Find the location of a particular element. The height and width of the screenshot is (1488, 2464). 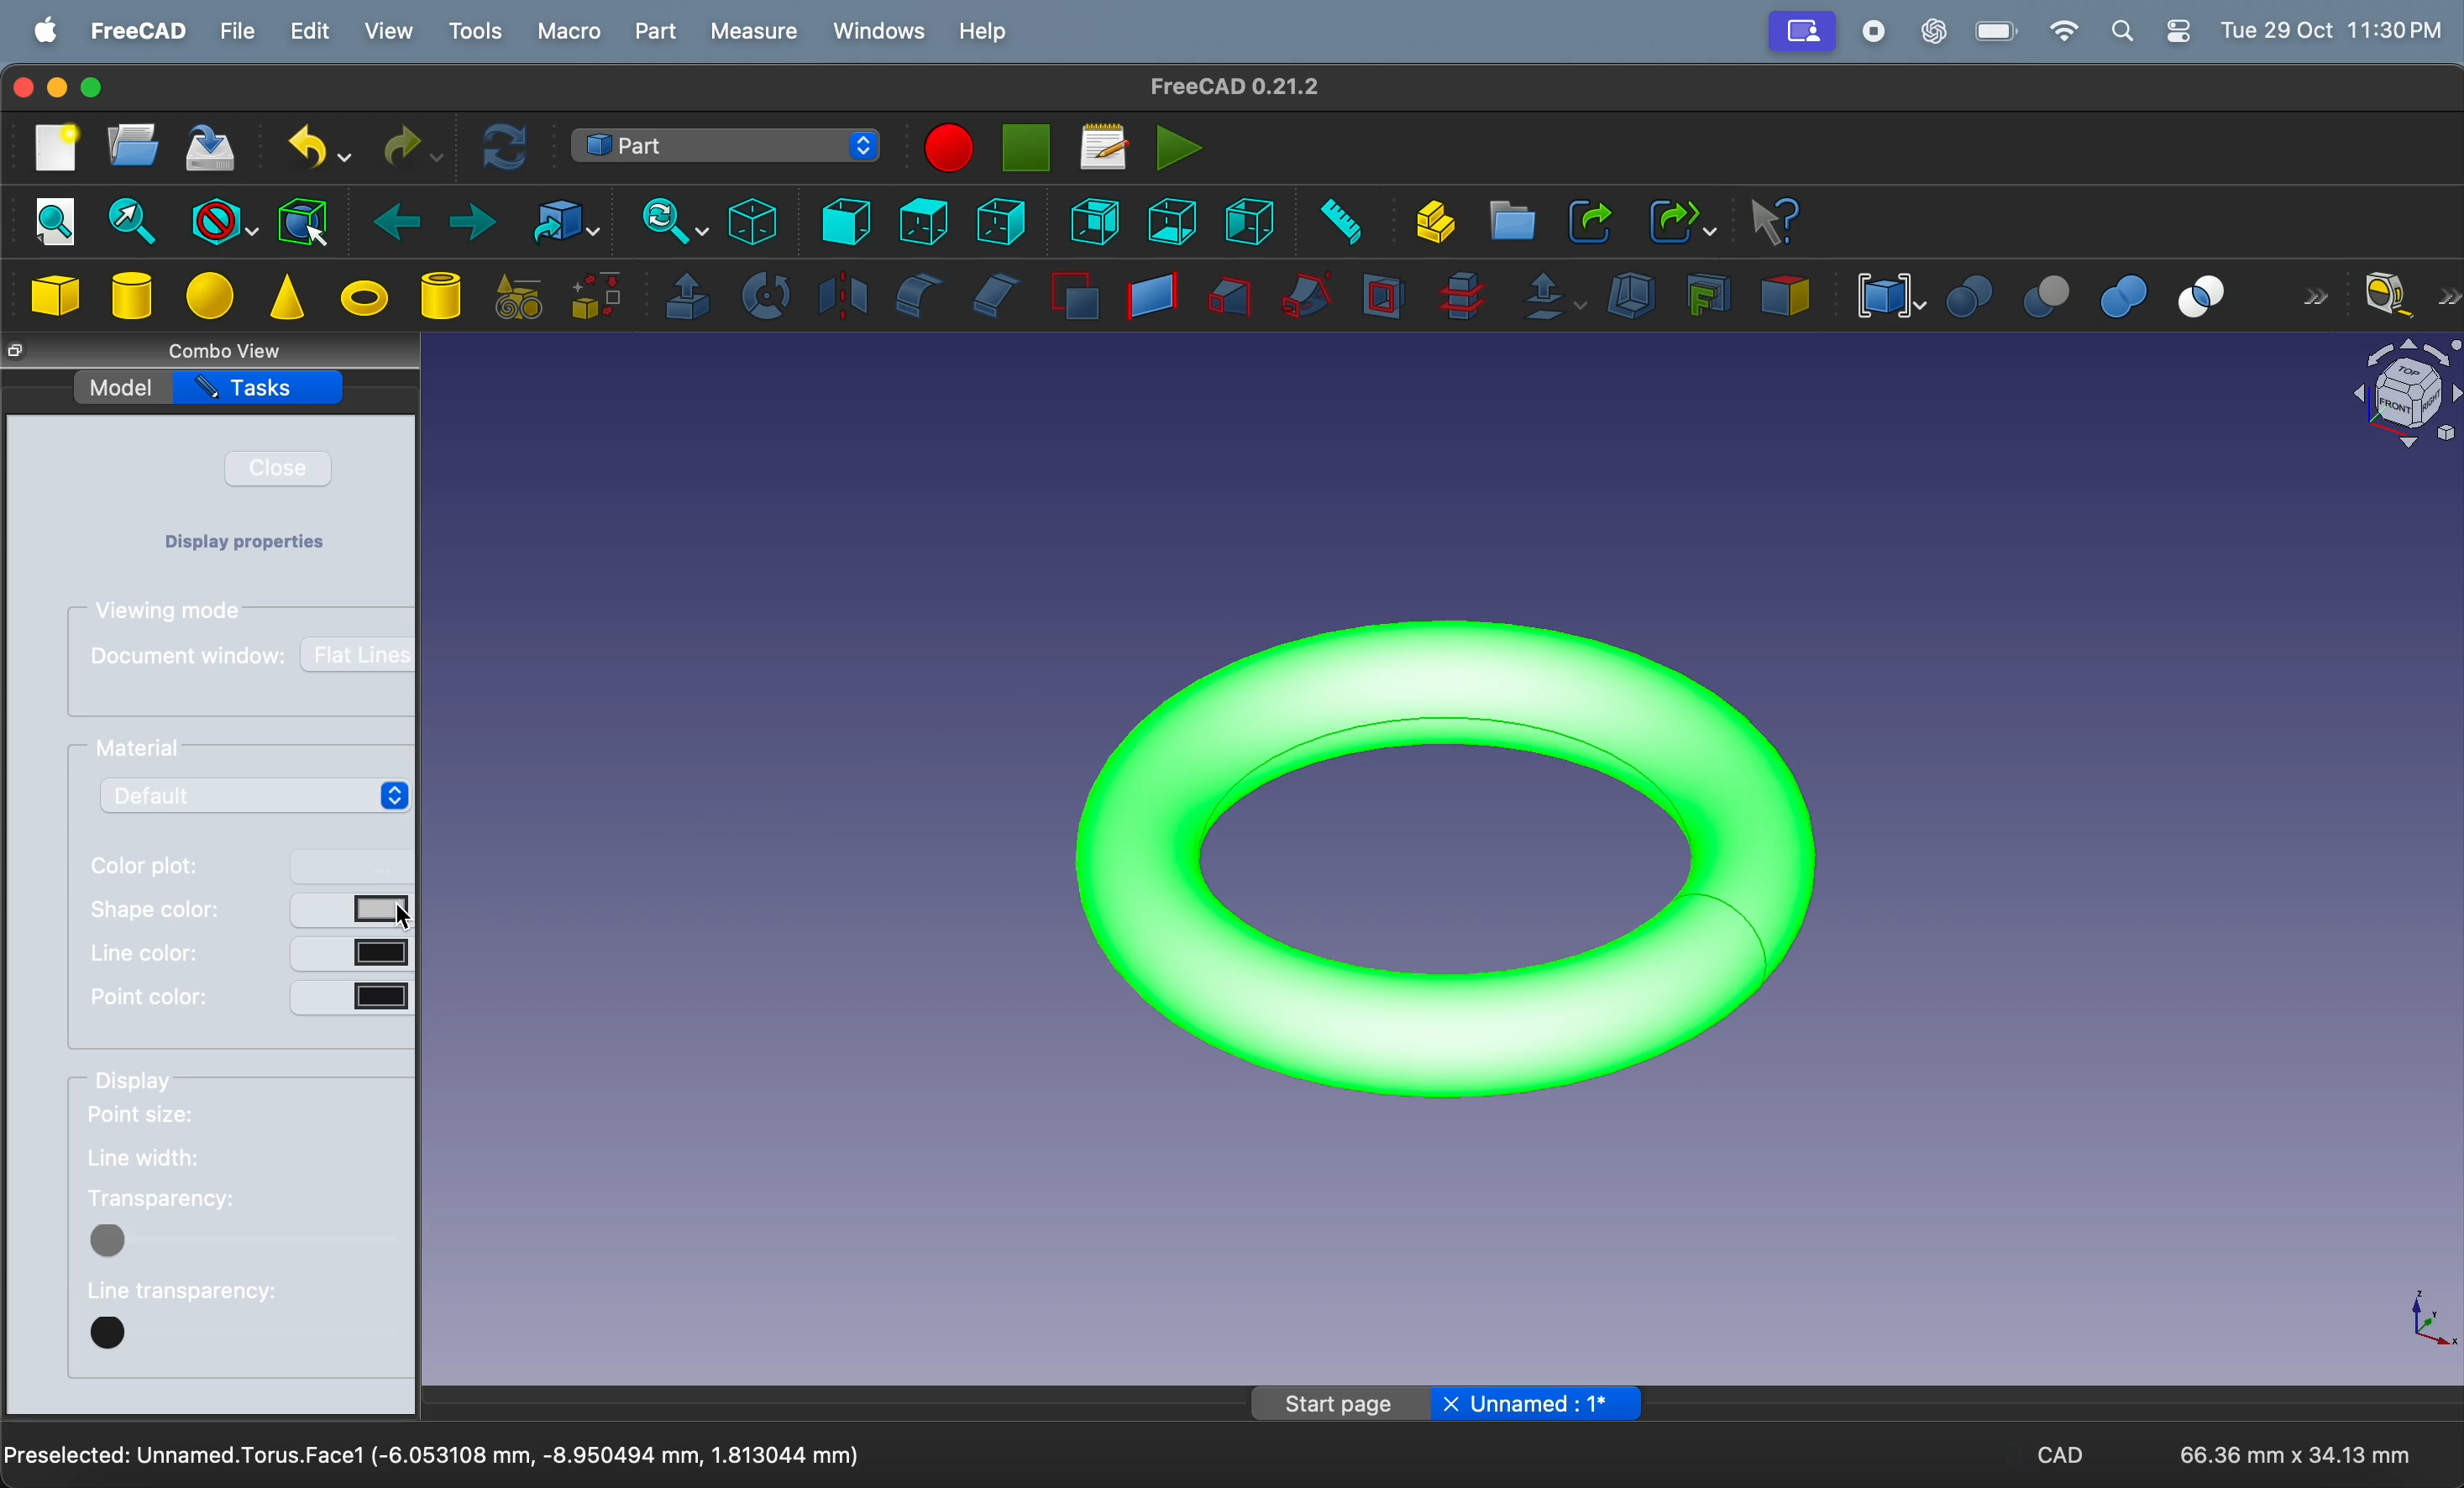

button is located at coordinates (353, 954).